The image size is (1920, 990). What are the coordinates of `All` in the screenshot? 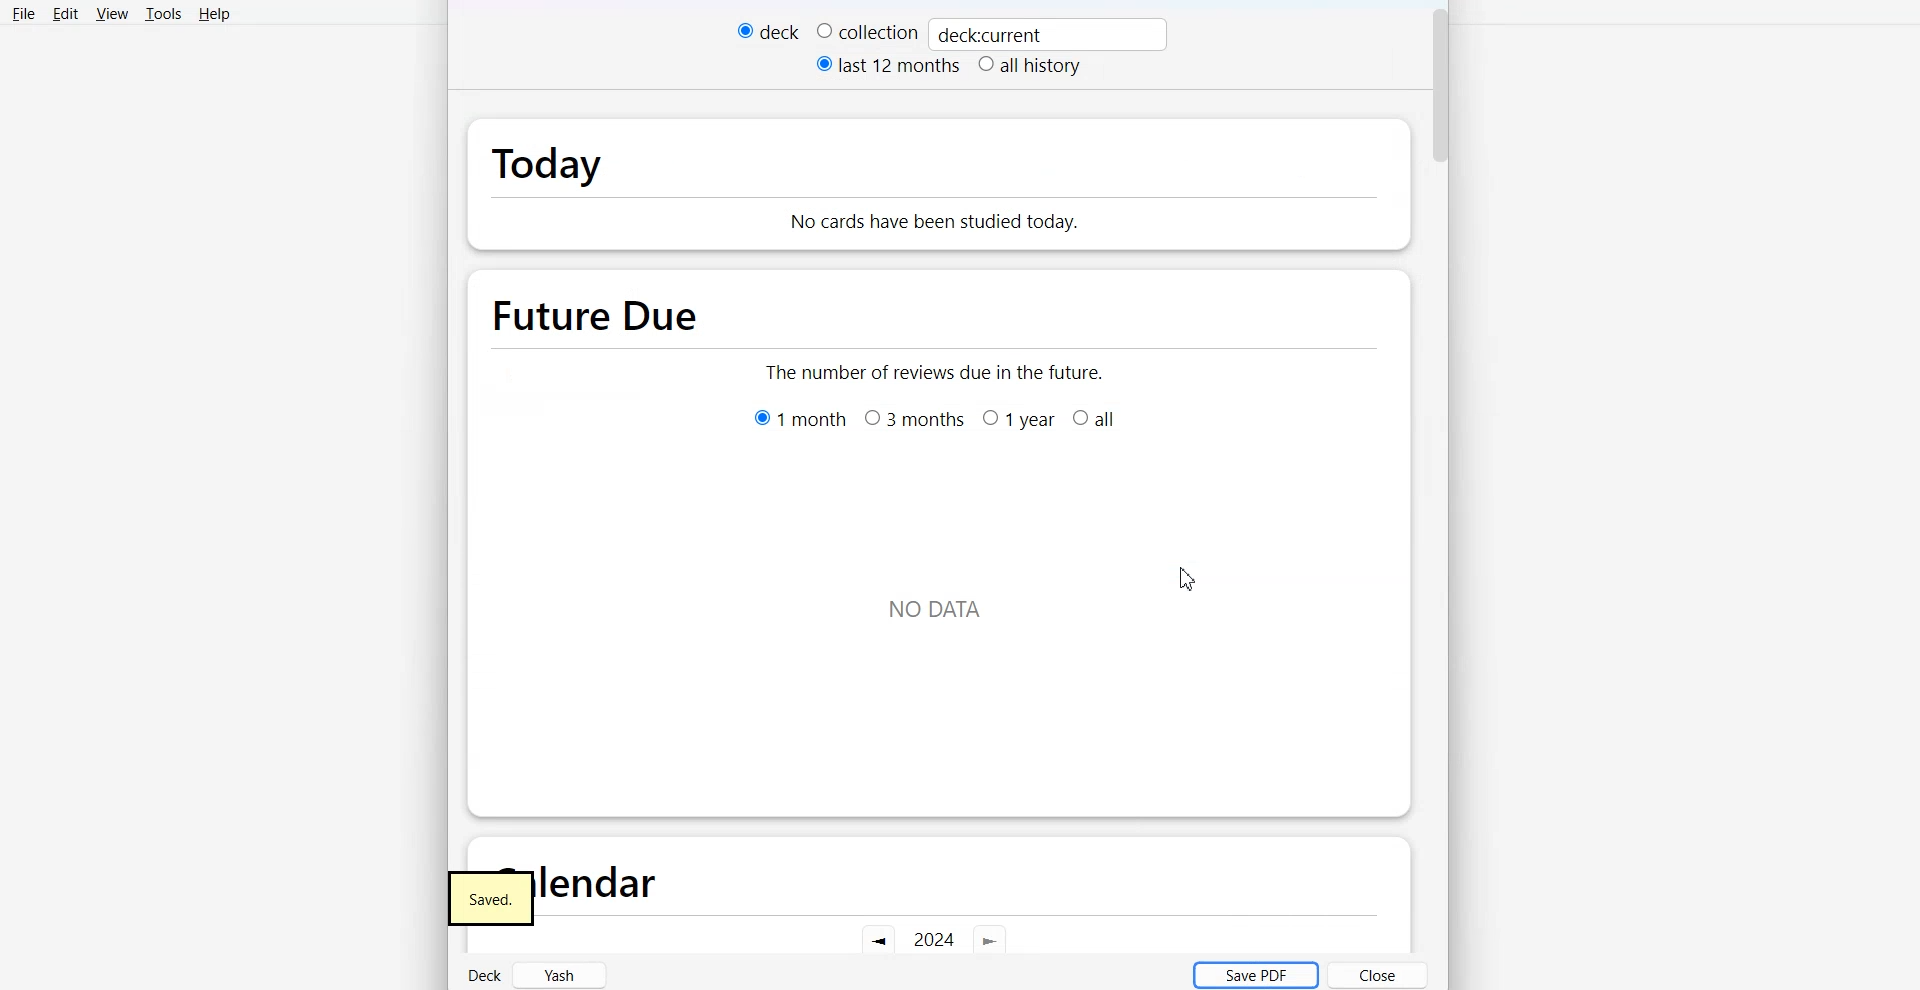 It's located at (1097, 419).